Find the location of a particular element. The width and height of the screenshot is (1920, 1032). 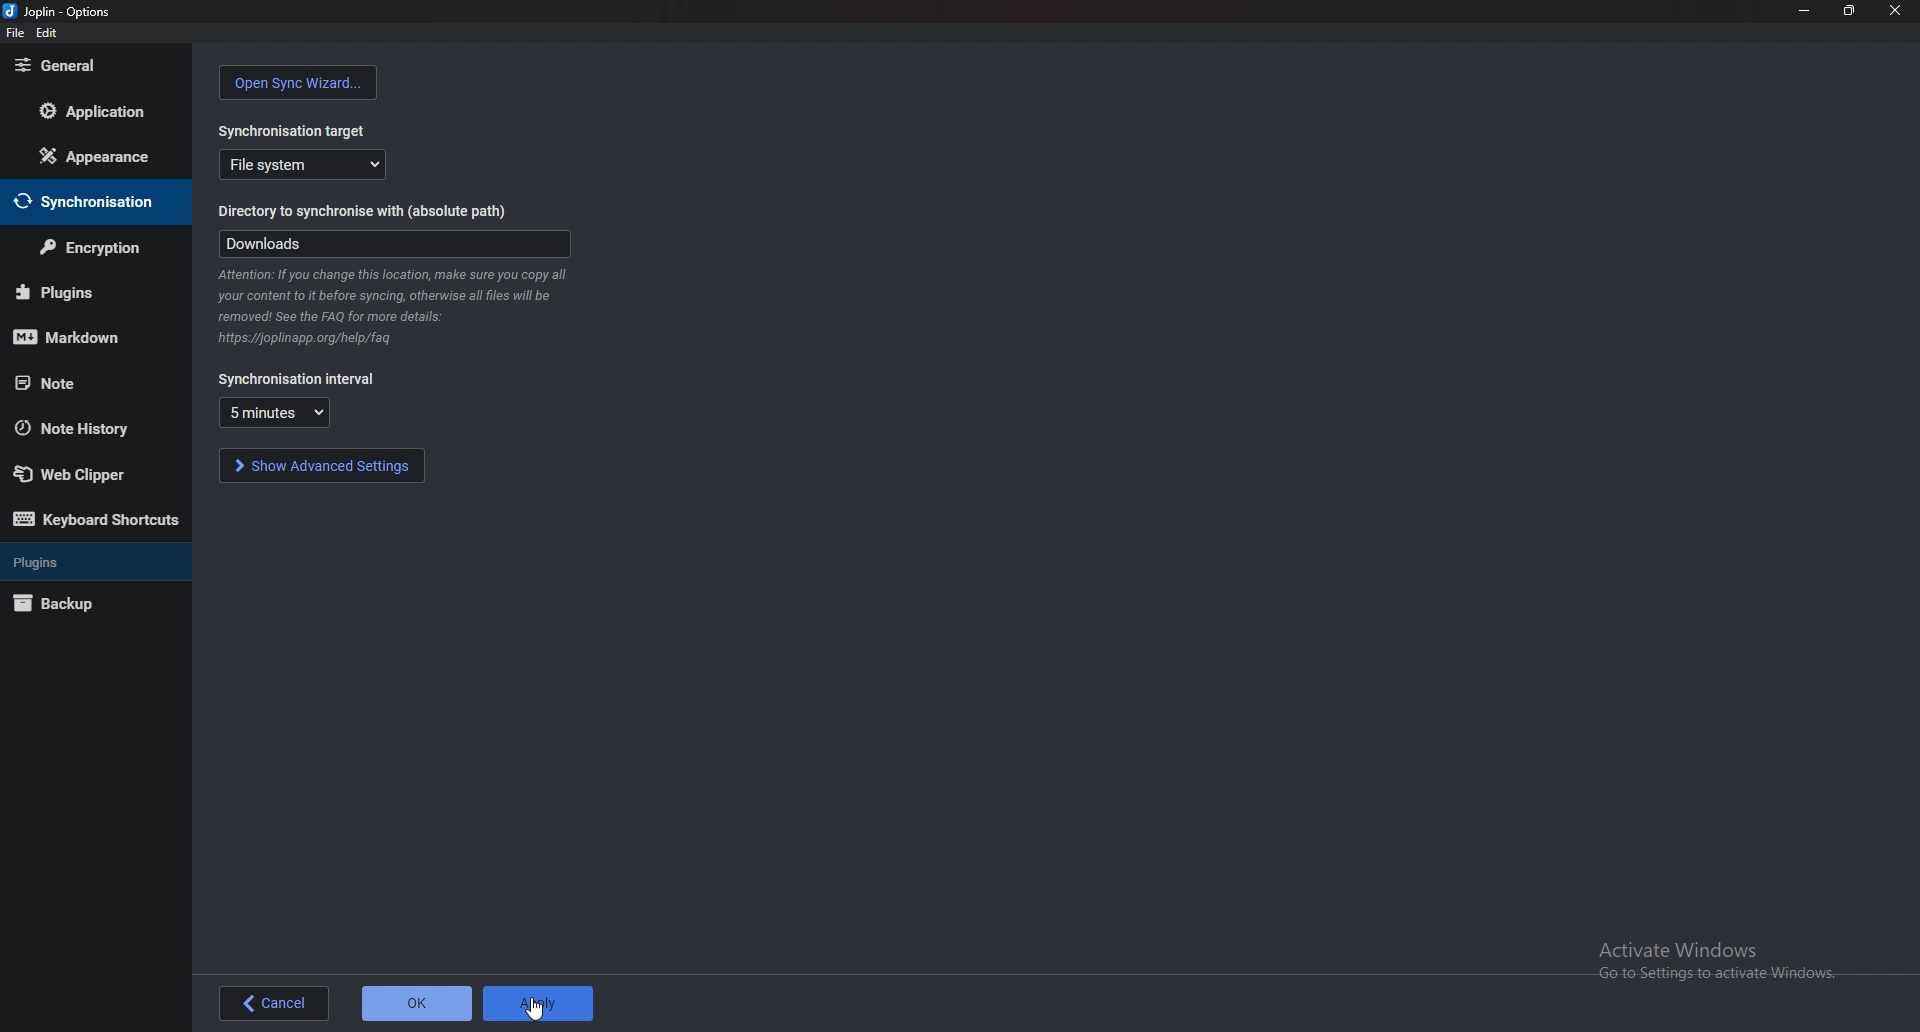

Show advanced settings is located at coordinates (321, 465).